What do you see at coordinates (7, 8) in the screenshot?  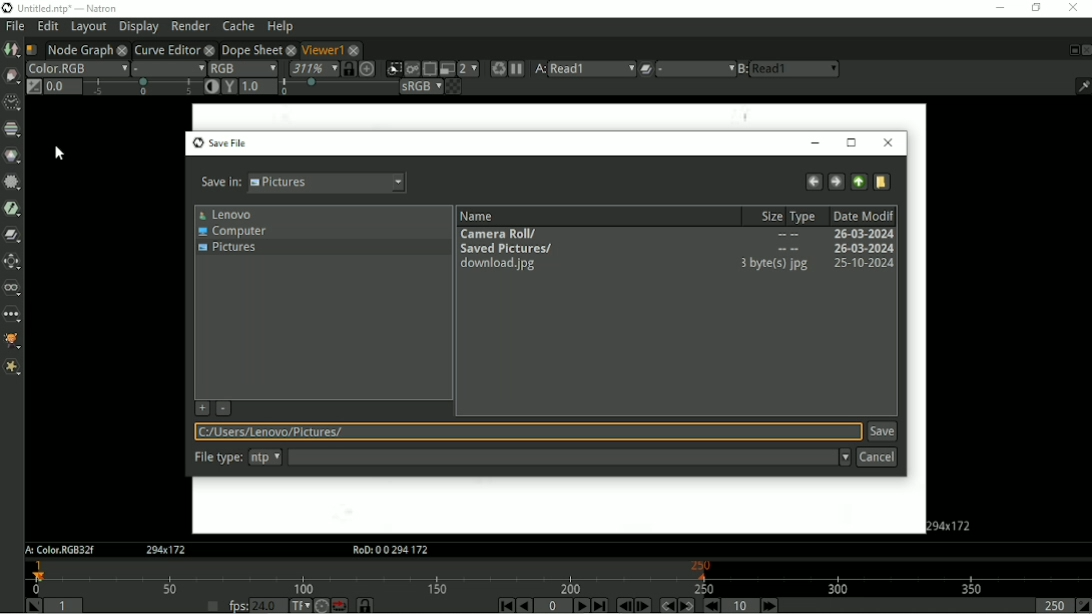 I see `logo` at bounding box center [7, 8].